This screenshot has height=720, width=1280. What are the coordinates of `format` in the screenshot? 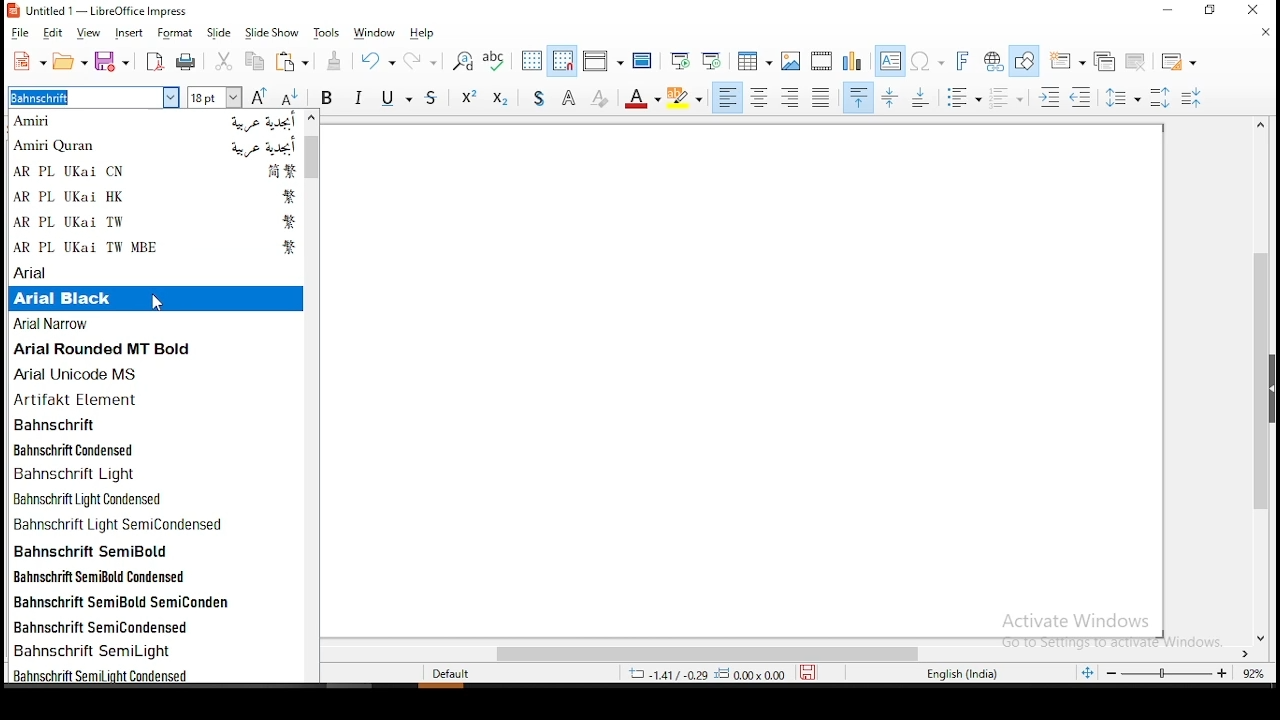 It's located at (177, 31).